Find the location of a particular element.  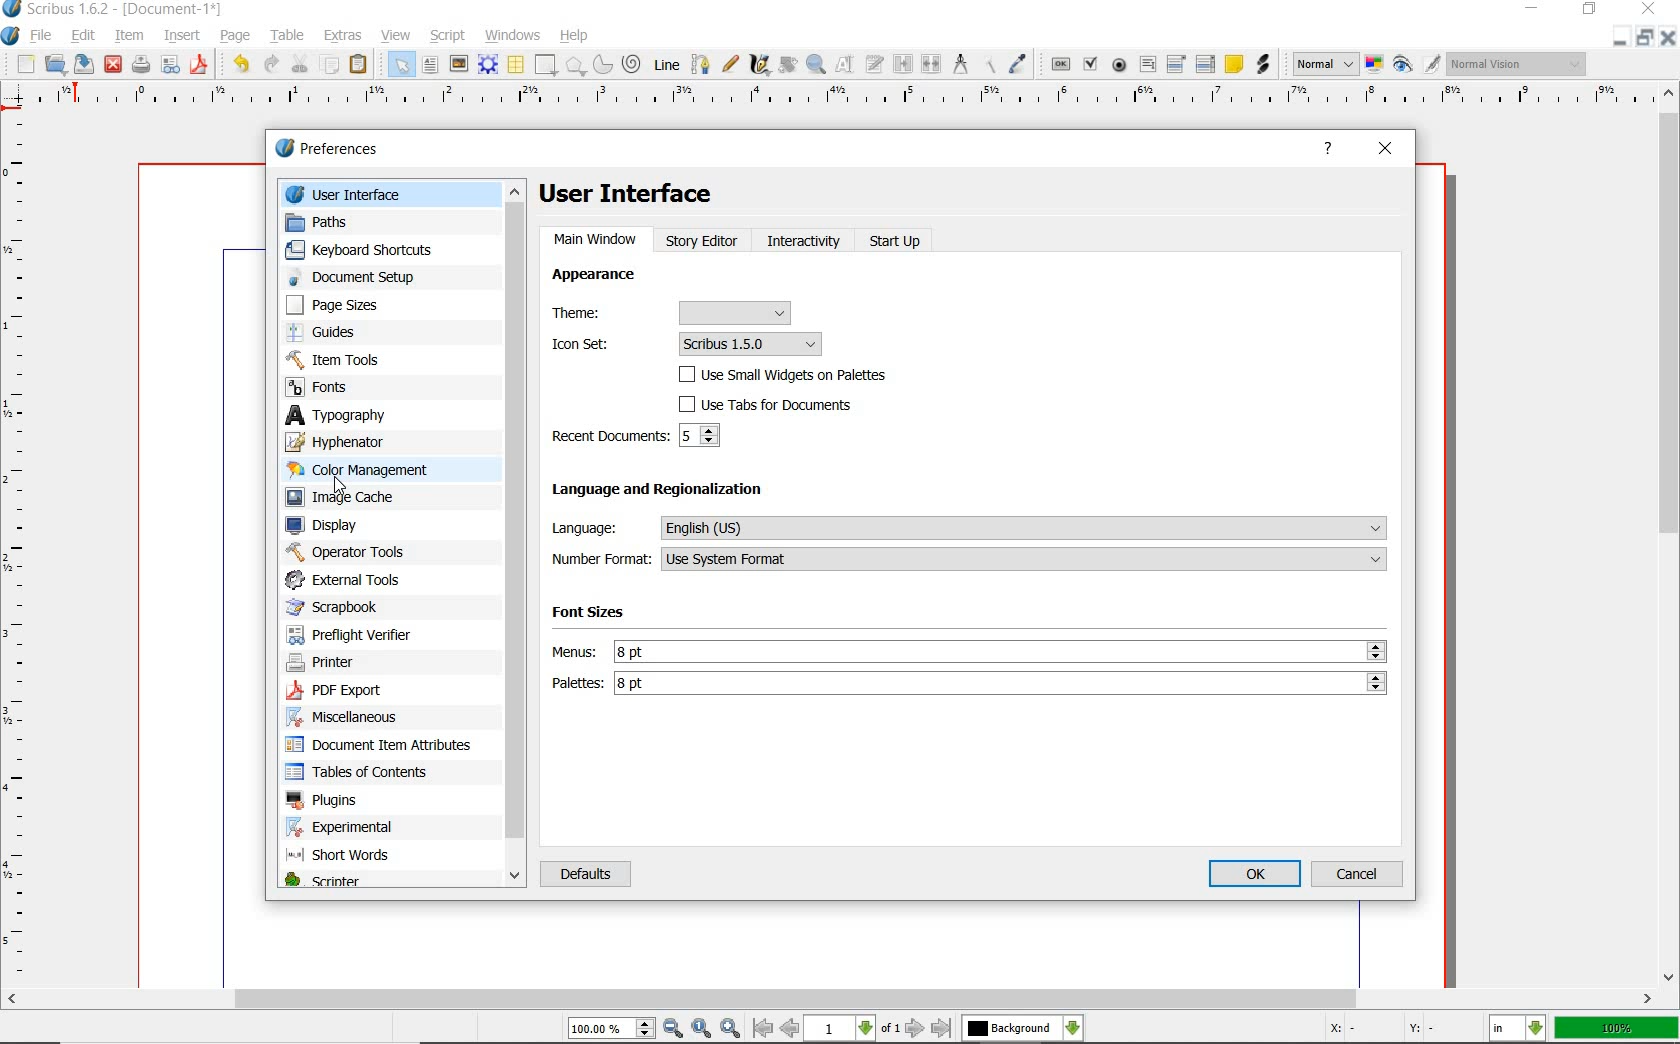

view is located at coordinates (397, 34).